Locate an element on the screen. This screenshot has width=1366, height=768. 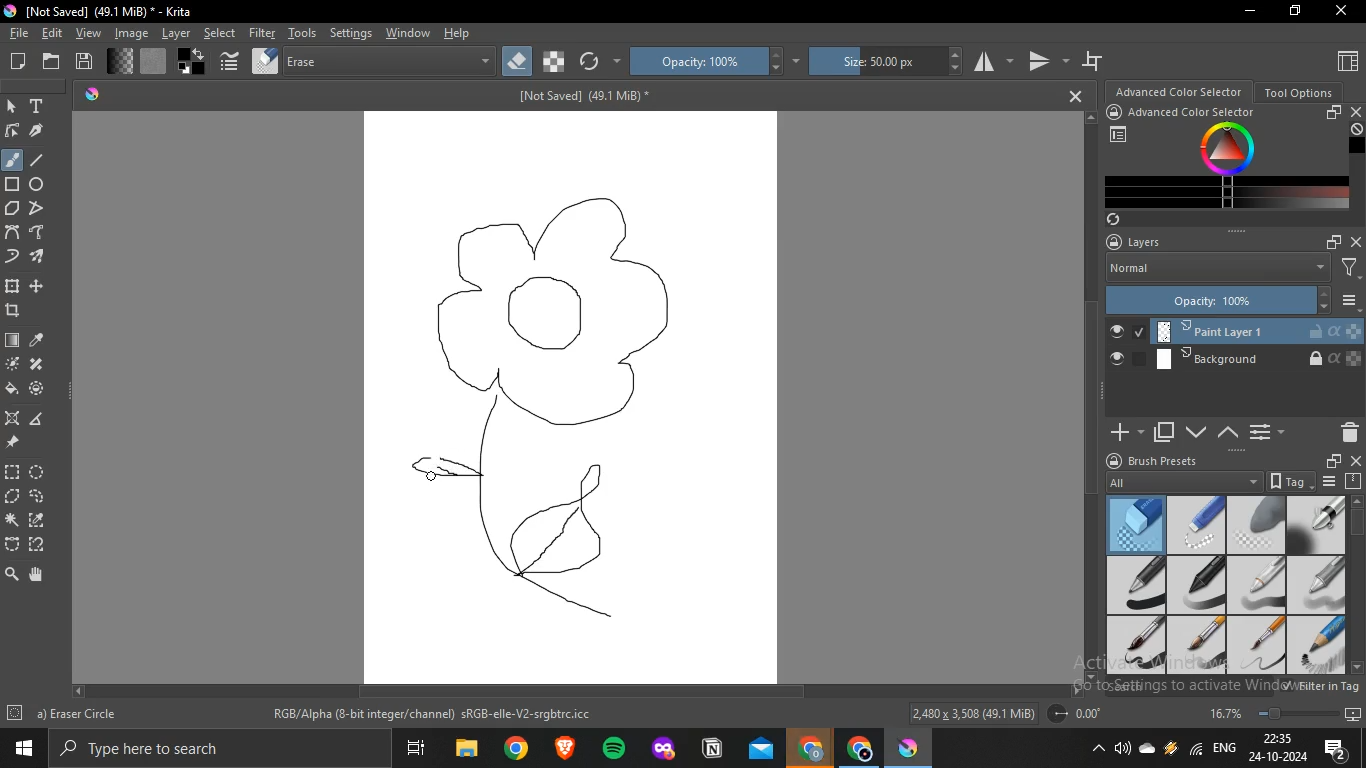
Application is located at coordinates (614, 749).